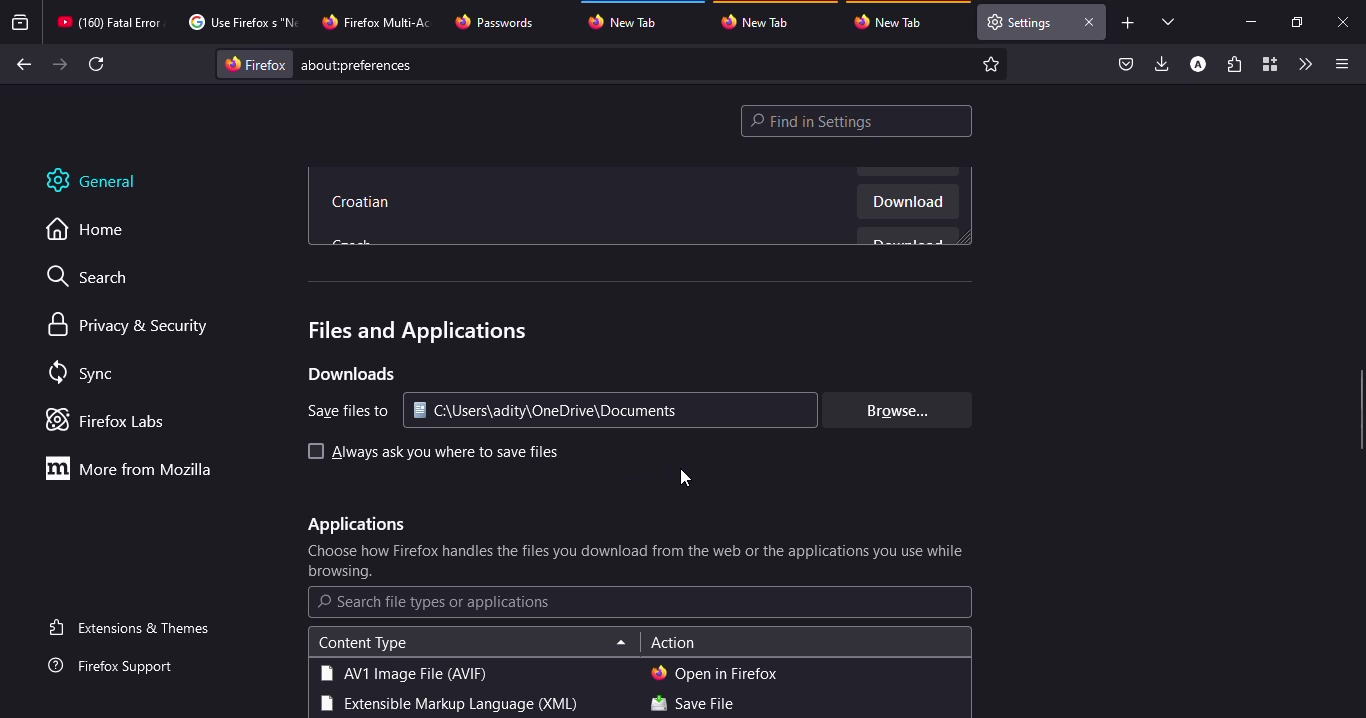  What do you see at coordinates (109, 22) in the screenshot?
I see `tab` at bounding box center [109, 22].